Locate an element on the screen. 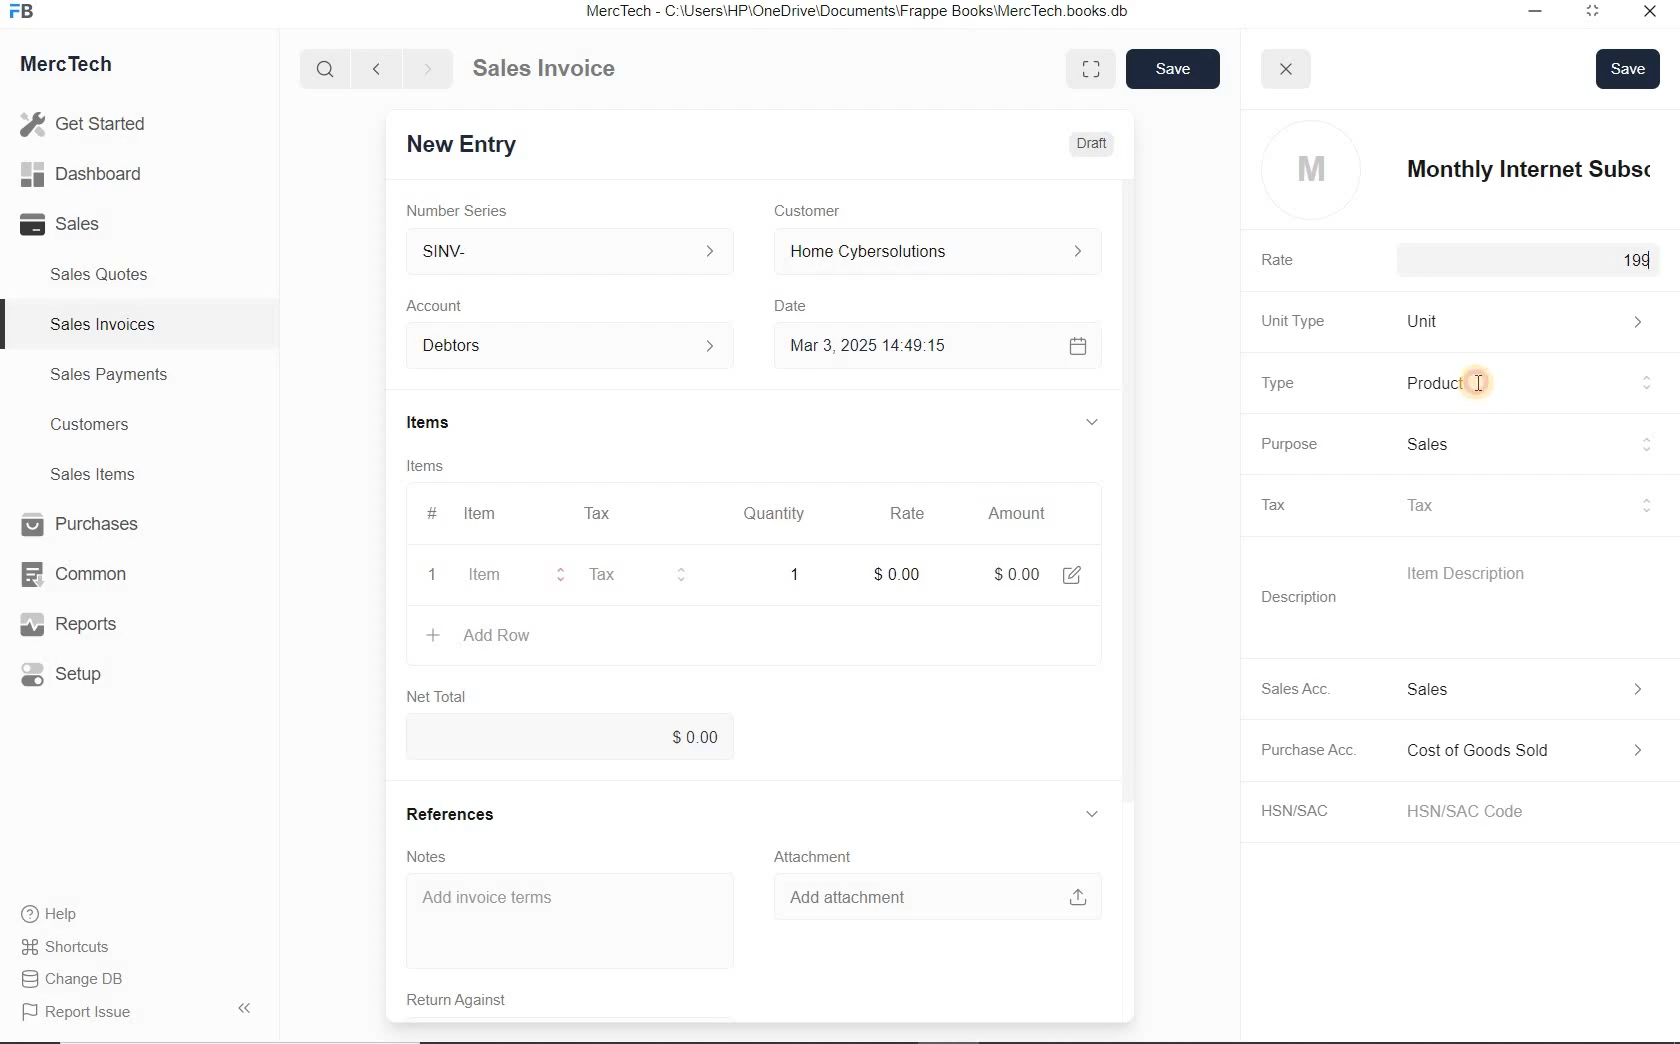 The width and height of the screenshot is (1680, 1044). Account is located at coordinates (441, 306).